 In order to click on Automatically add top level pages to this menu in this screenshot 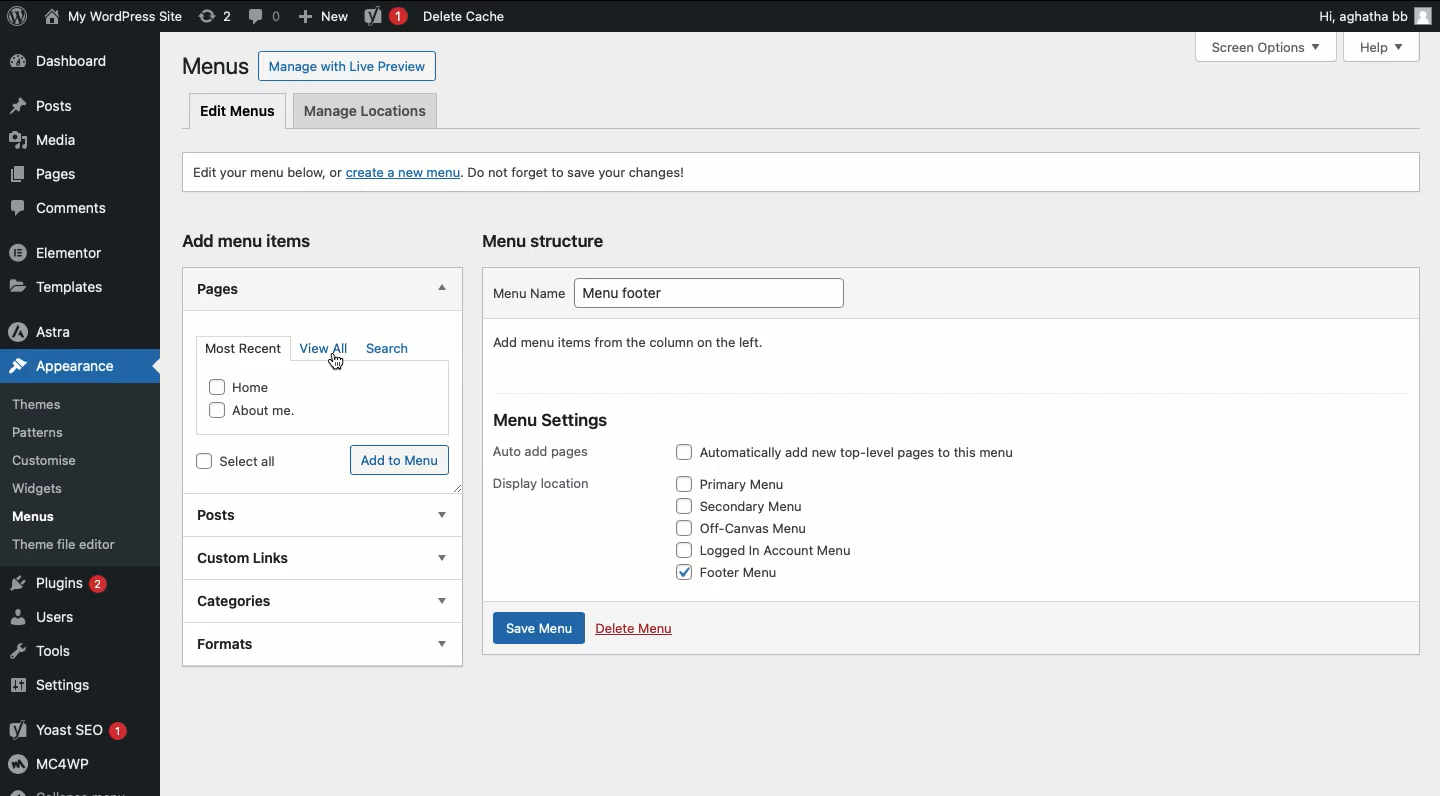, I will do `click(883, 452)`.